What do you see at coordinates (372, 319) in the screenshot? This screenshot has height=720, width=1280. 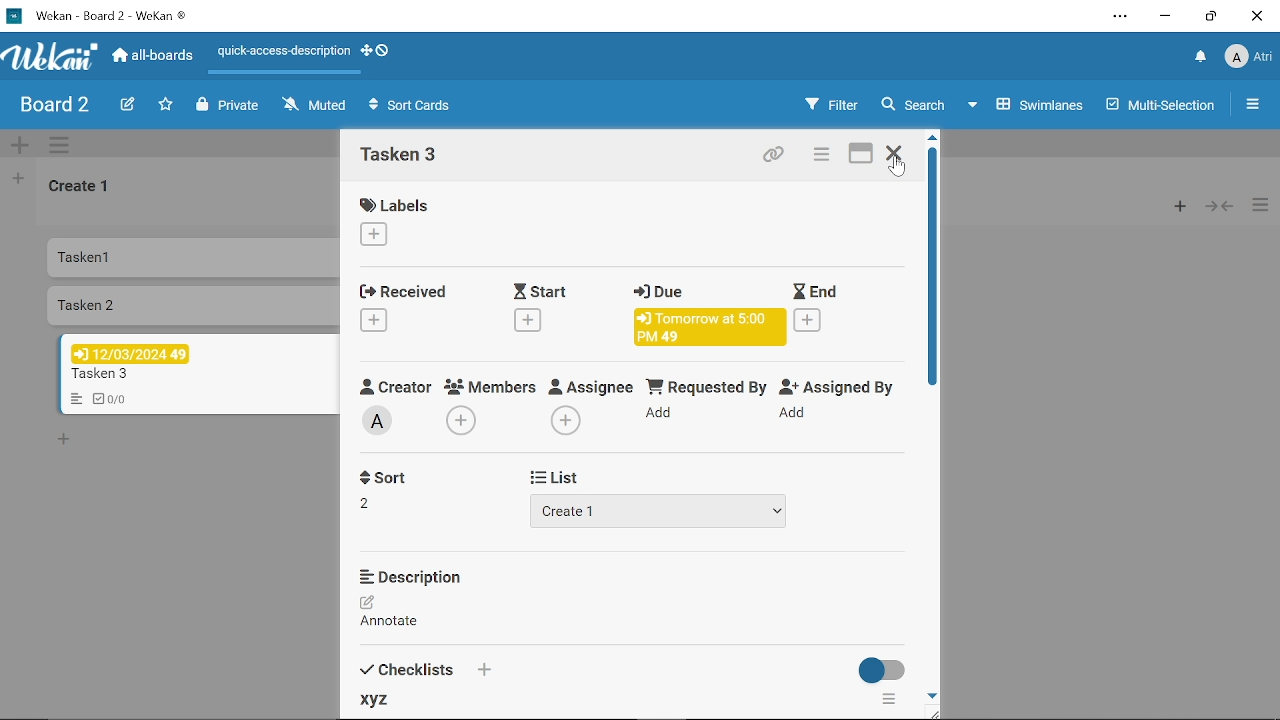 I see `Add received date` at bounding box center [372, 319].